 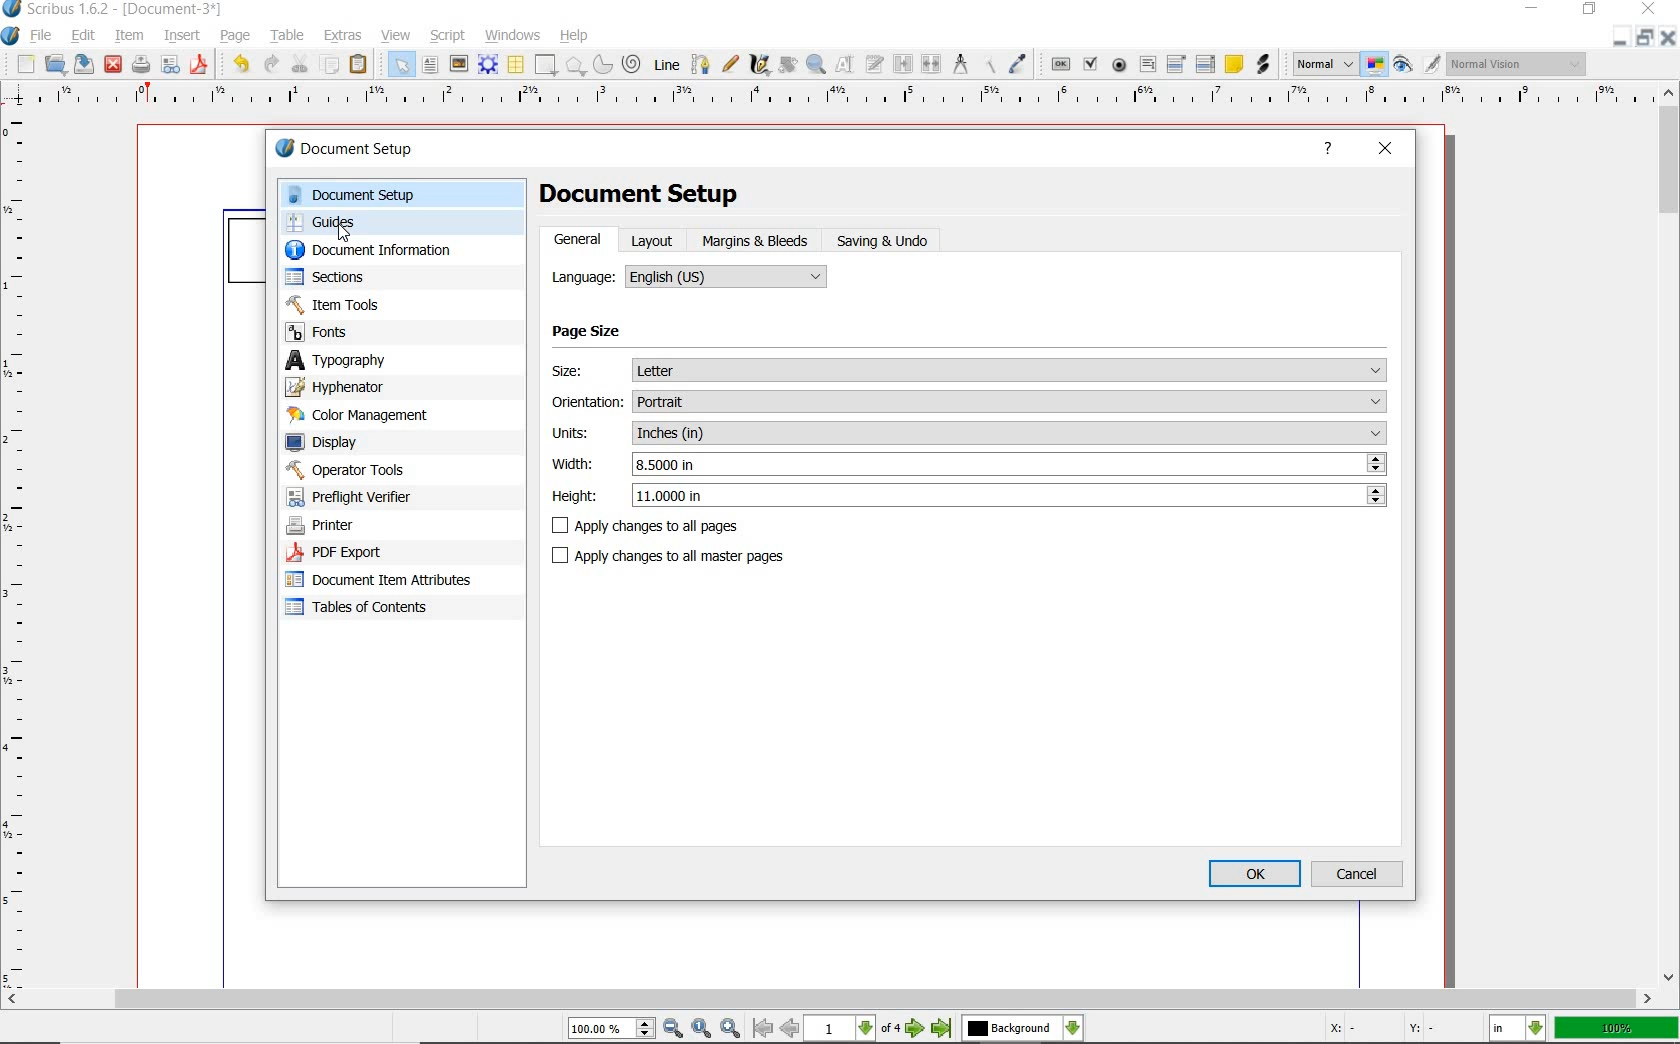 What do you see at coordinates (23, 553) in the screenshot?
I see `ruler` at bounding box center [23, 553].